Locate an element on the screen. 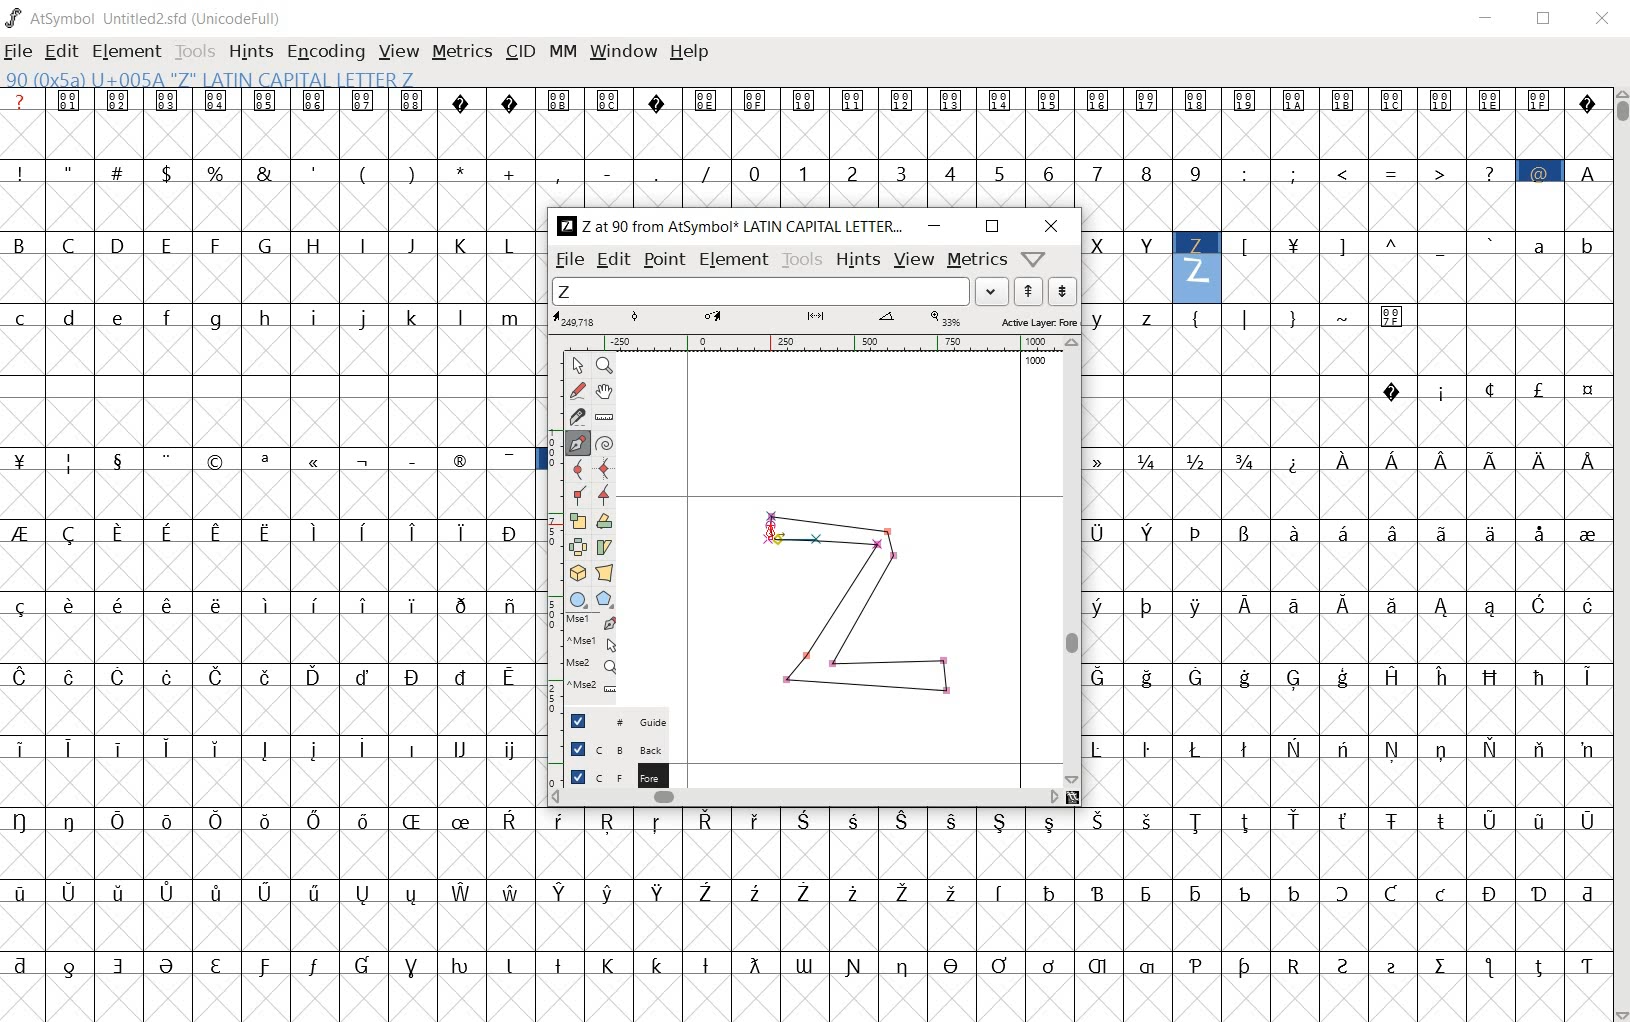  rectangle or ellipse is located at coordinates (578, 599).